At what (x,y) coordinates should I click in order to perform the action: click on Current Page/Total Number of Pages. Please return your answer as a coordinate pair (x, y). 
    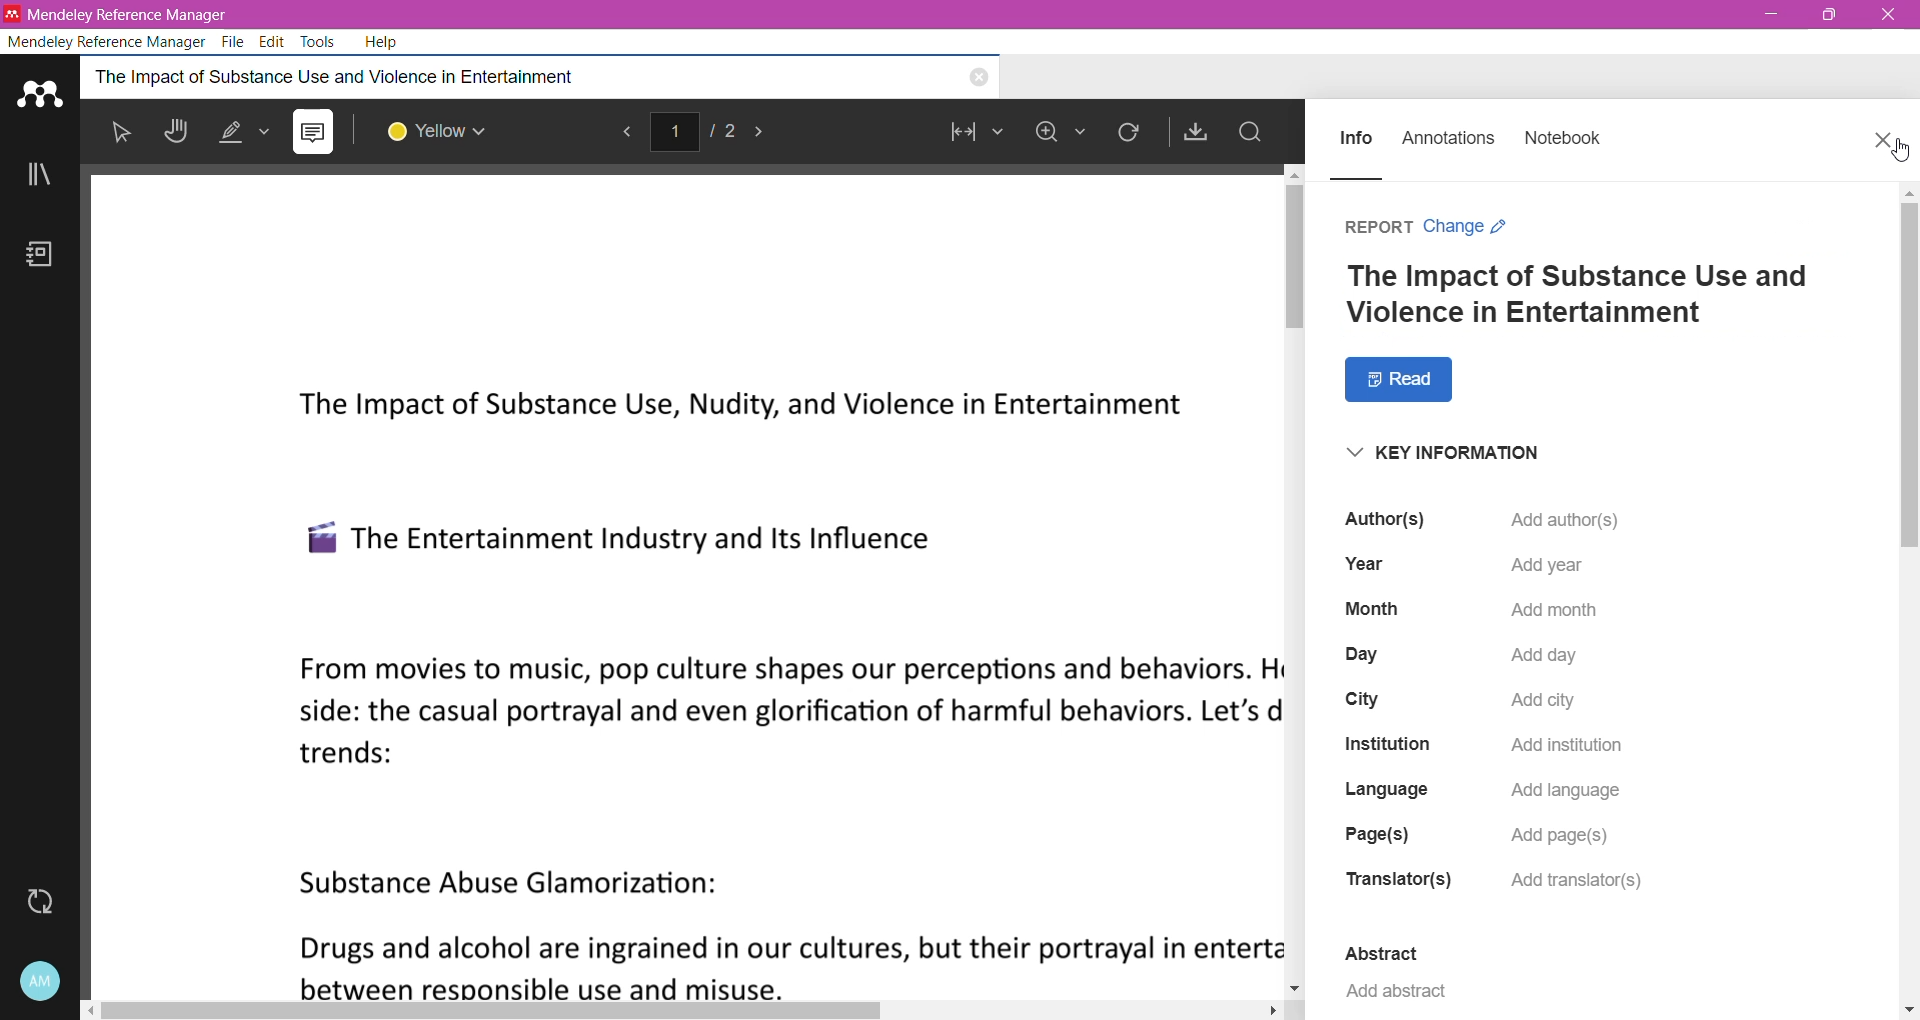
    Looking at the image, I should click on (694, 132).